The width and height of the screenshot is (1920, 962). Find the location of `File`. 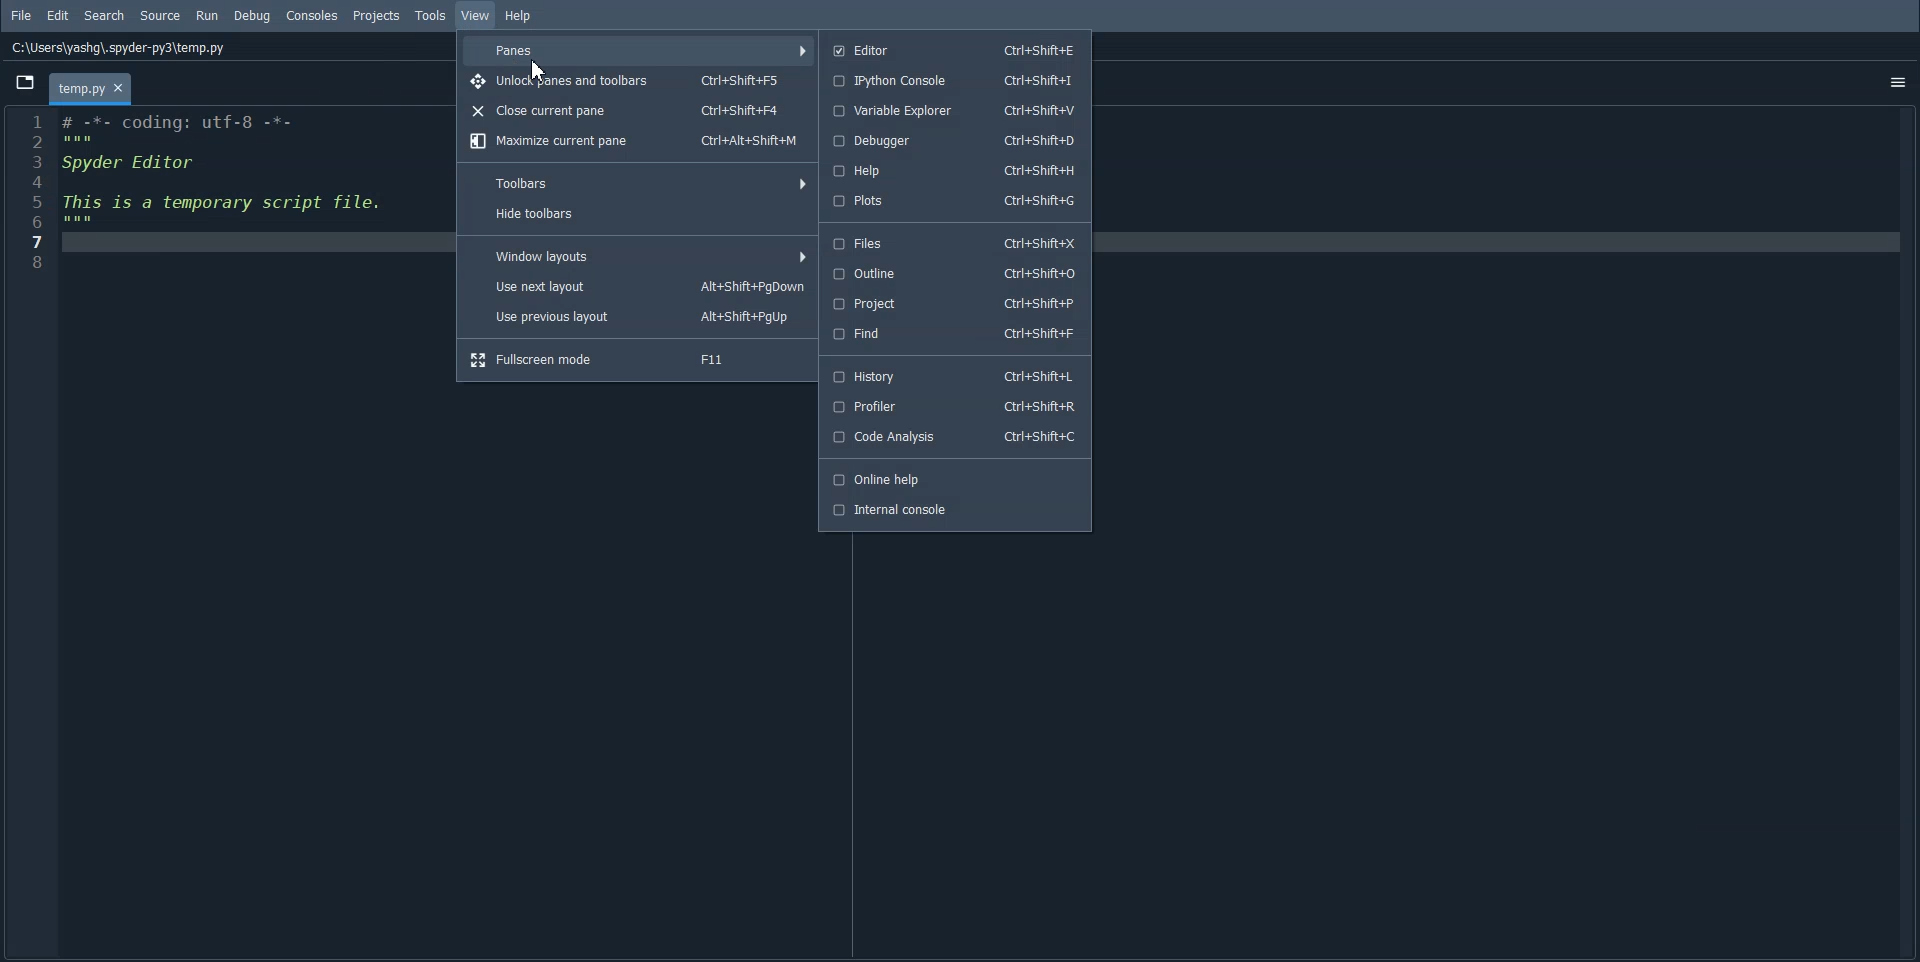

File is located at coordinates (22, 15).